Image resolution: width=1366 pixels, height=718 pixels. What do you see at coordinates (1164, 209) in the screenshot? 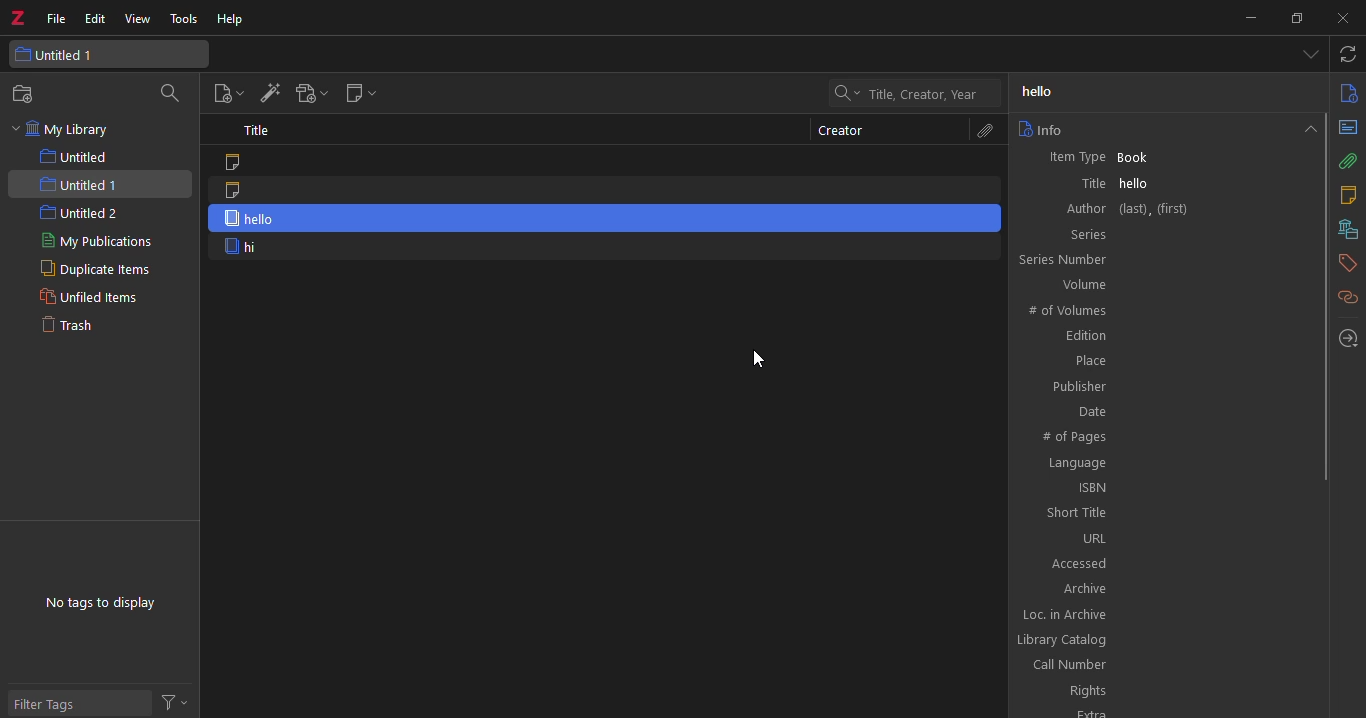
I see `Author: (last), (first)` at bounding box center [1164, 209].